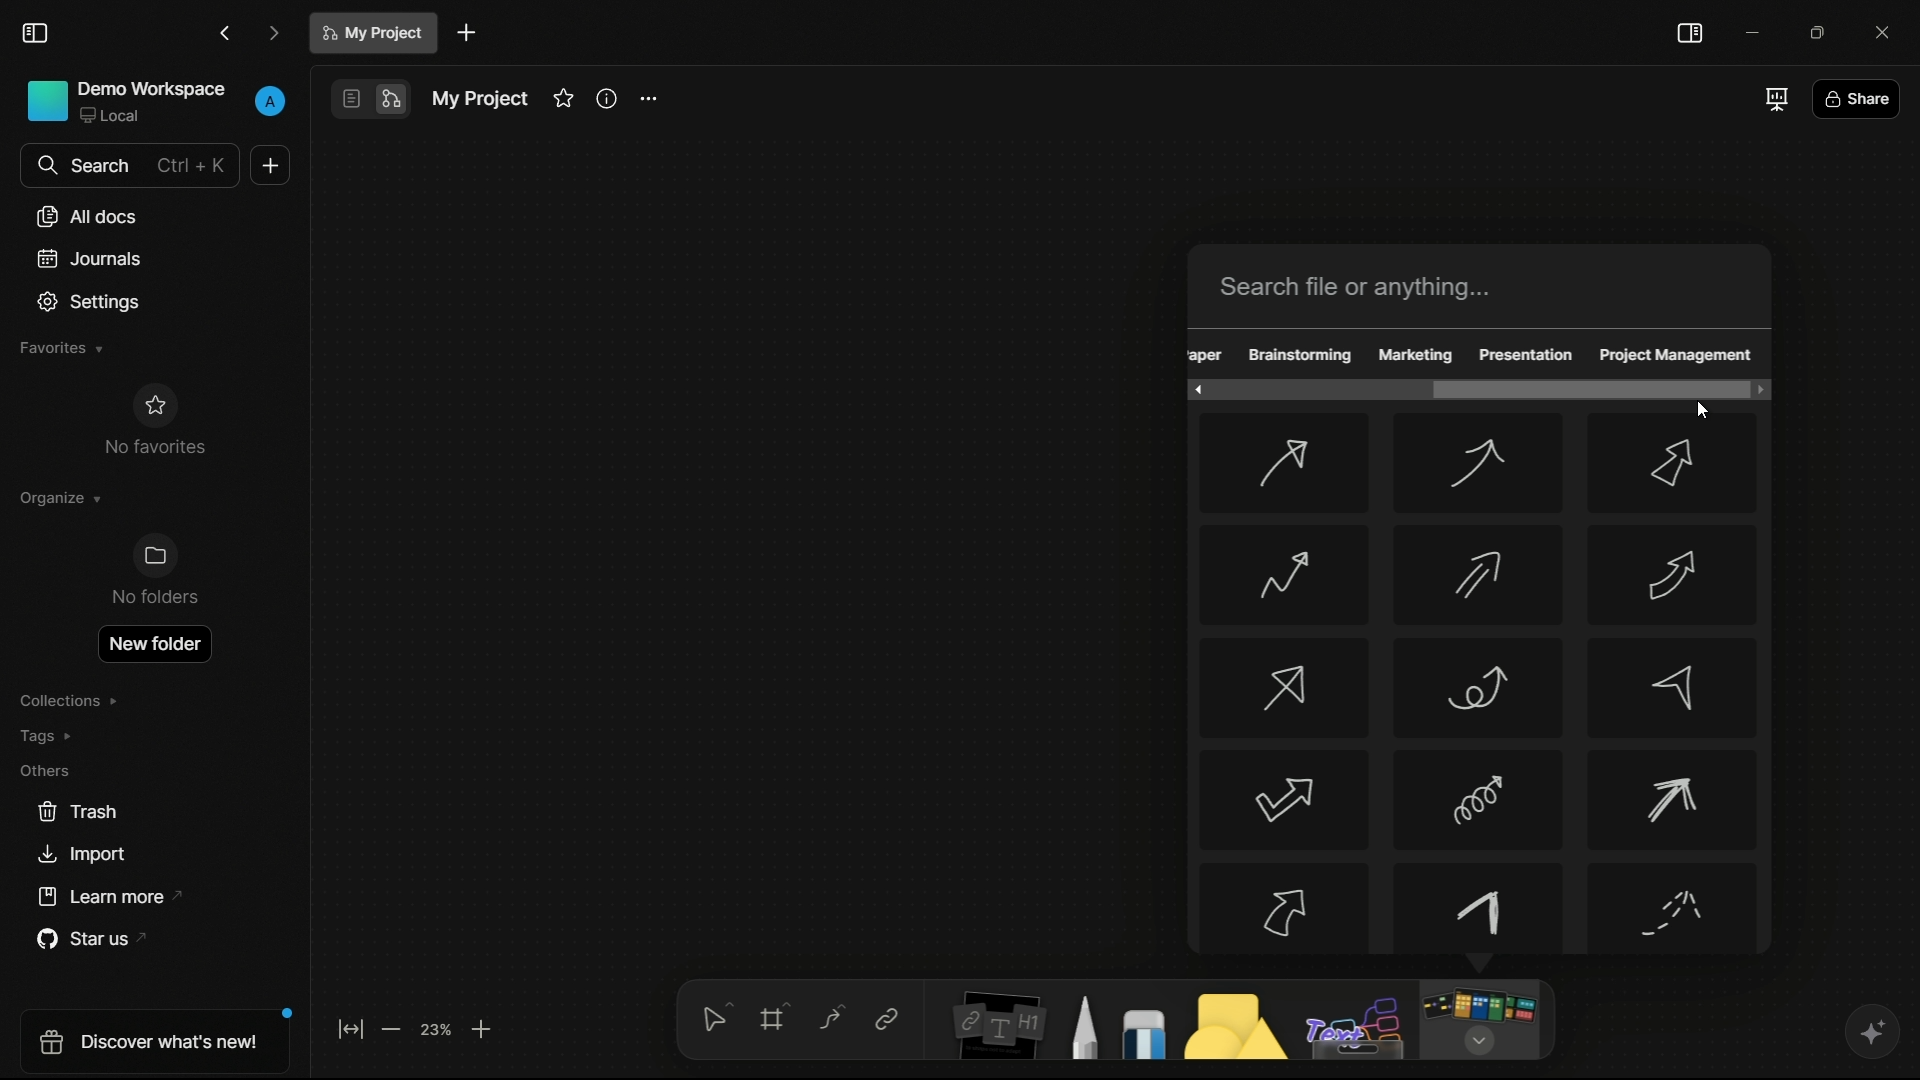 This screenshot has height=1080, width=1920. What do you see at coordinates (1675, 910) in the screenshot?
I see `arrow-15` at bounding box center [1675, 910].